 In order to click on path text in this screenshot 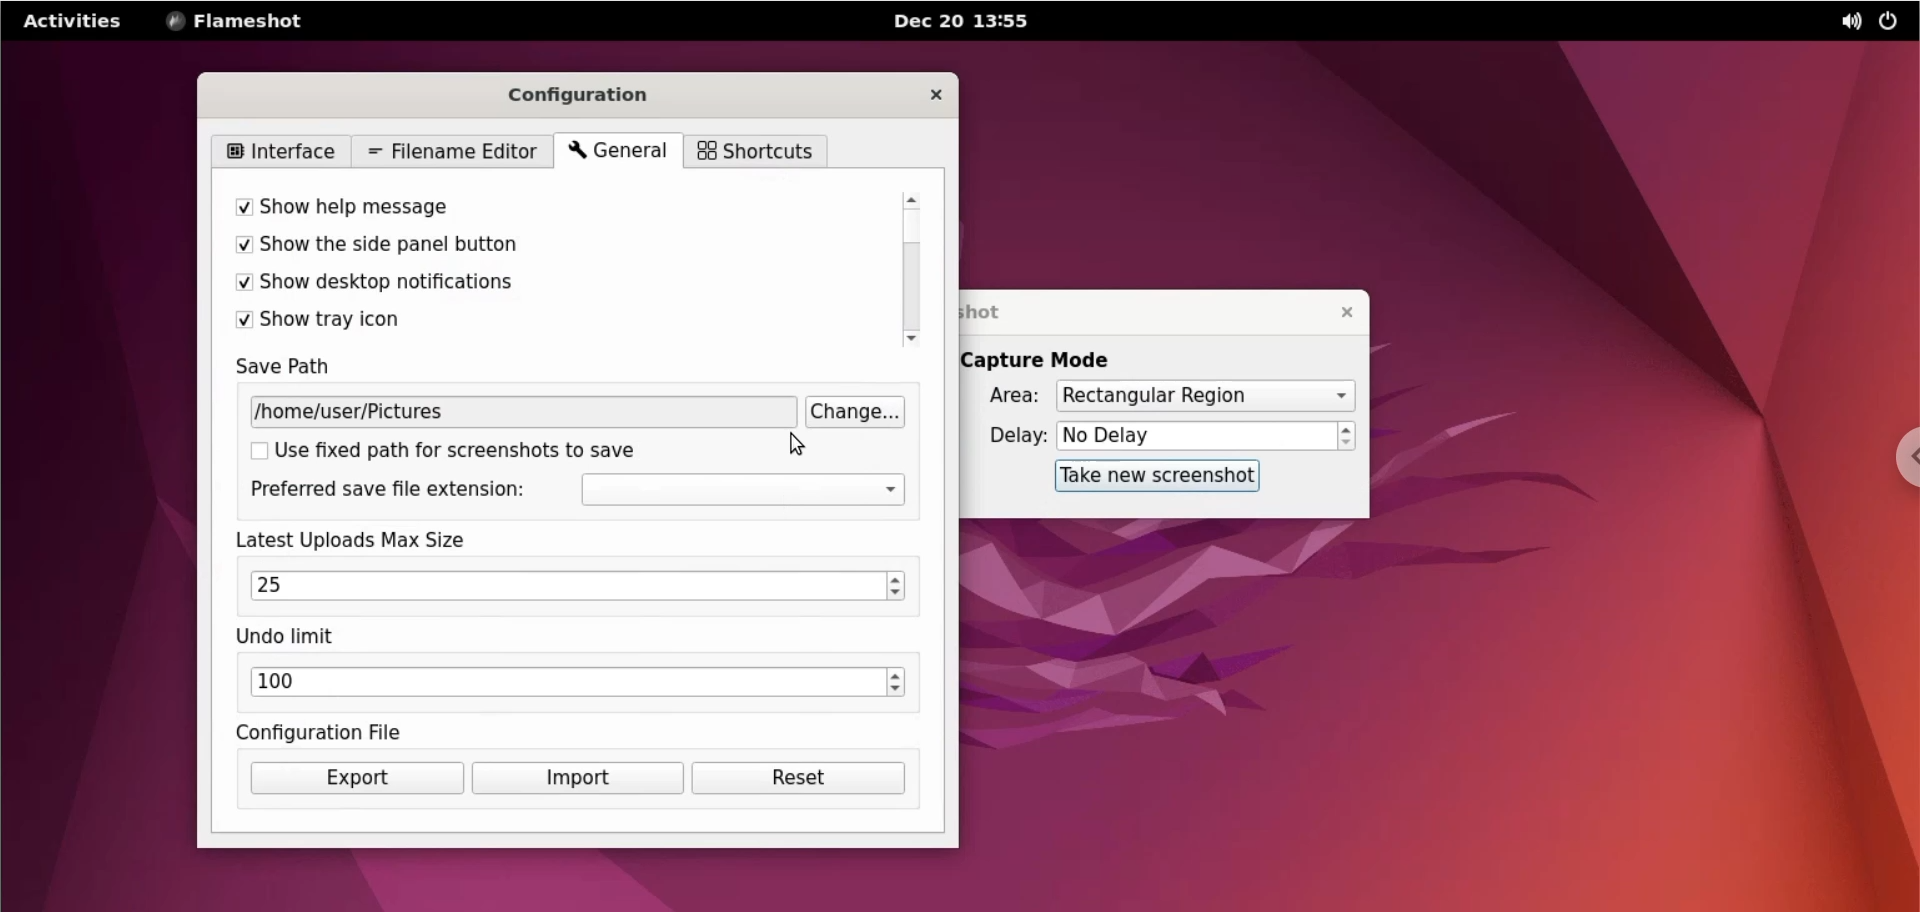, I will do `click(521, 413)`.